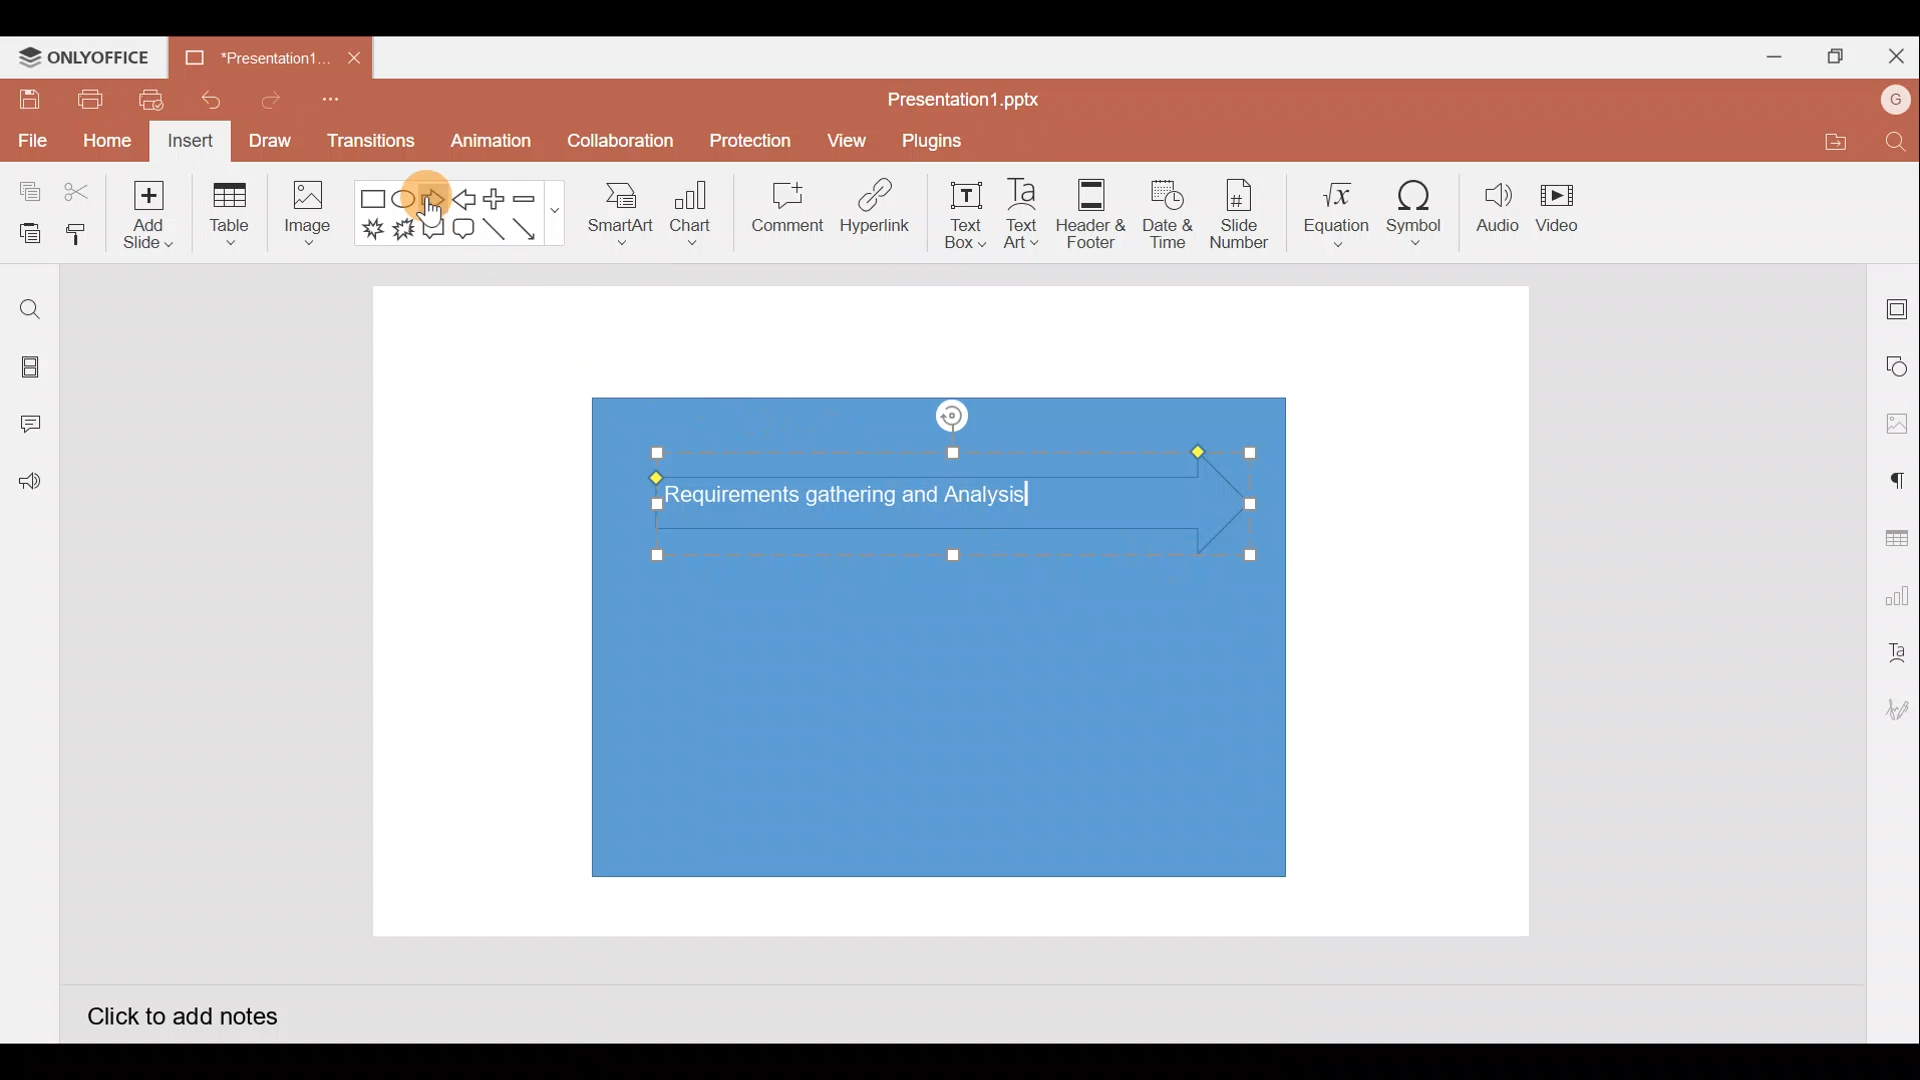 Image resolution: width=1920 pixels, height=1080 pixels. What do you see at coordinates (780, 211) in the screenshot?
I see `Comment` at bounding box center [780, 211].